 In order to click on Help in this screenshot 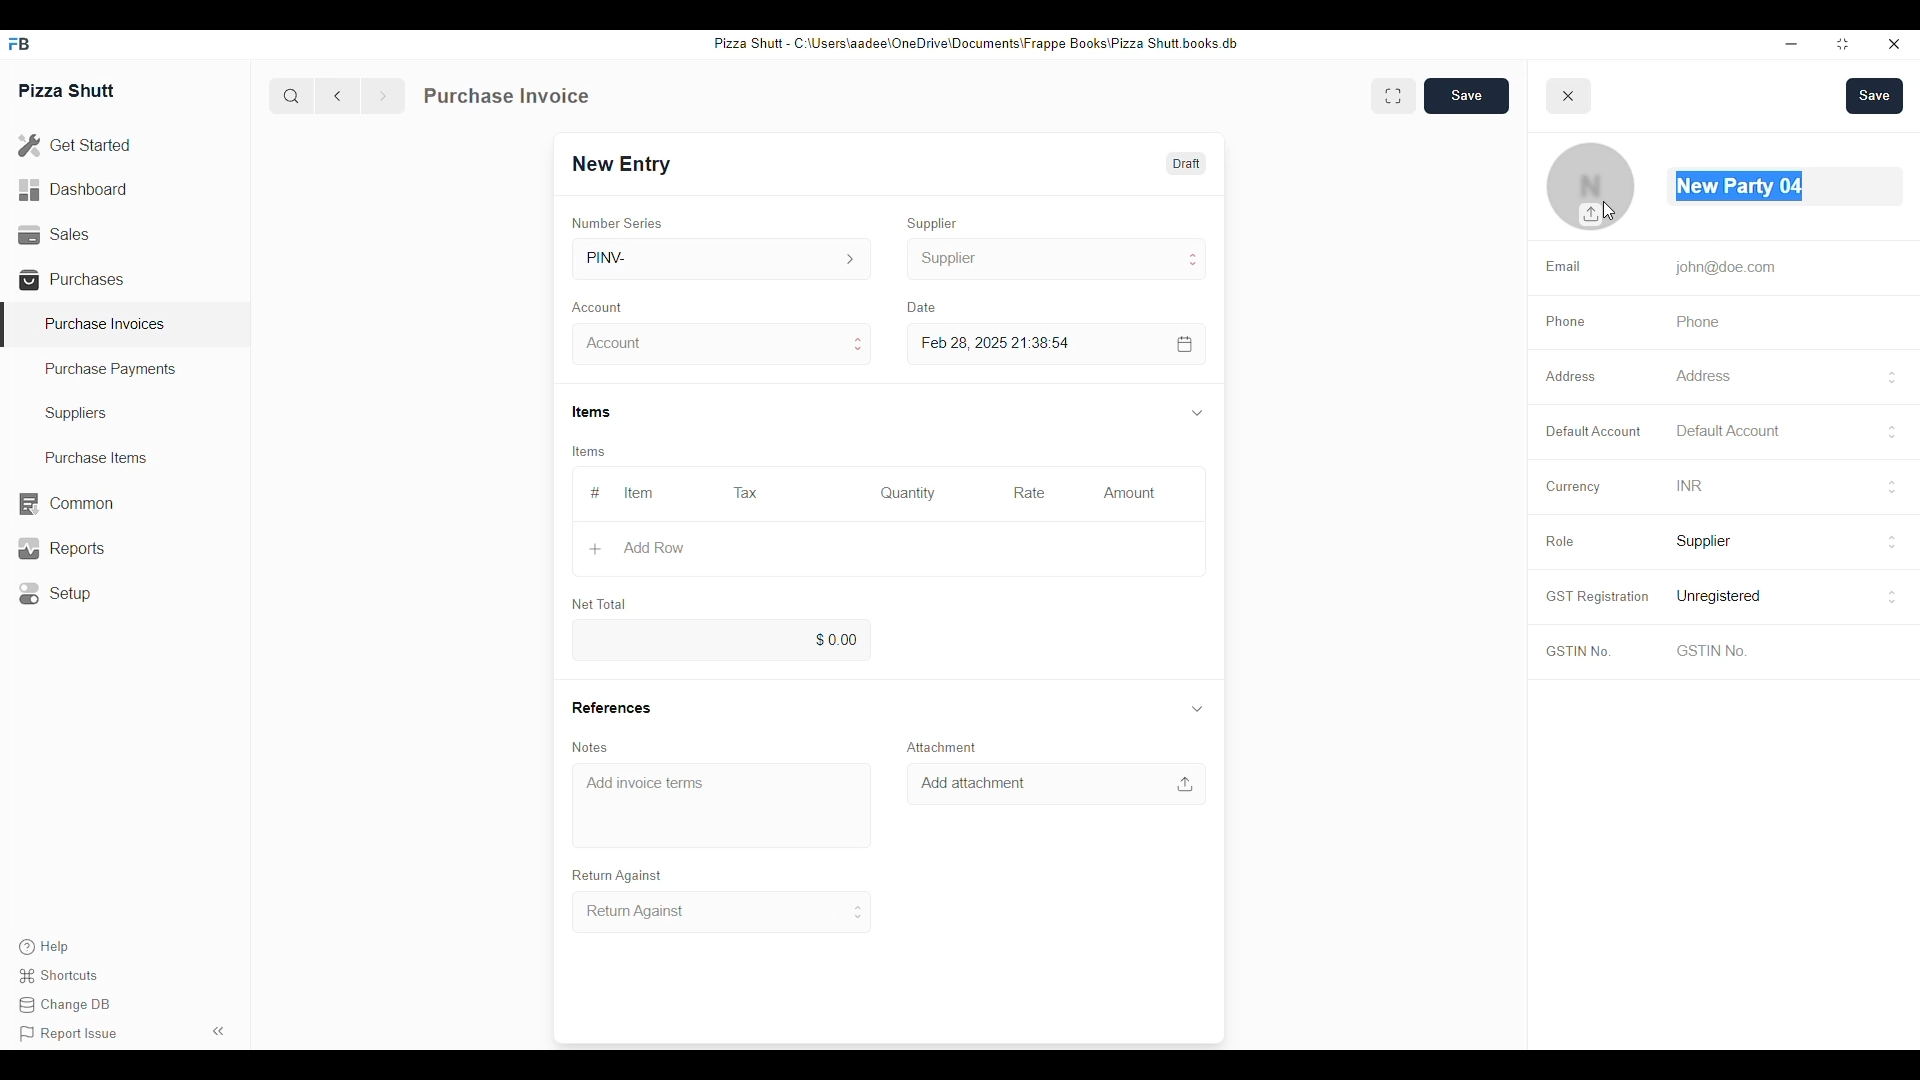, I will do `click(42, 947)`.